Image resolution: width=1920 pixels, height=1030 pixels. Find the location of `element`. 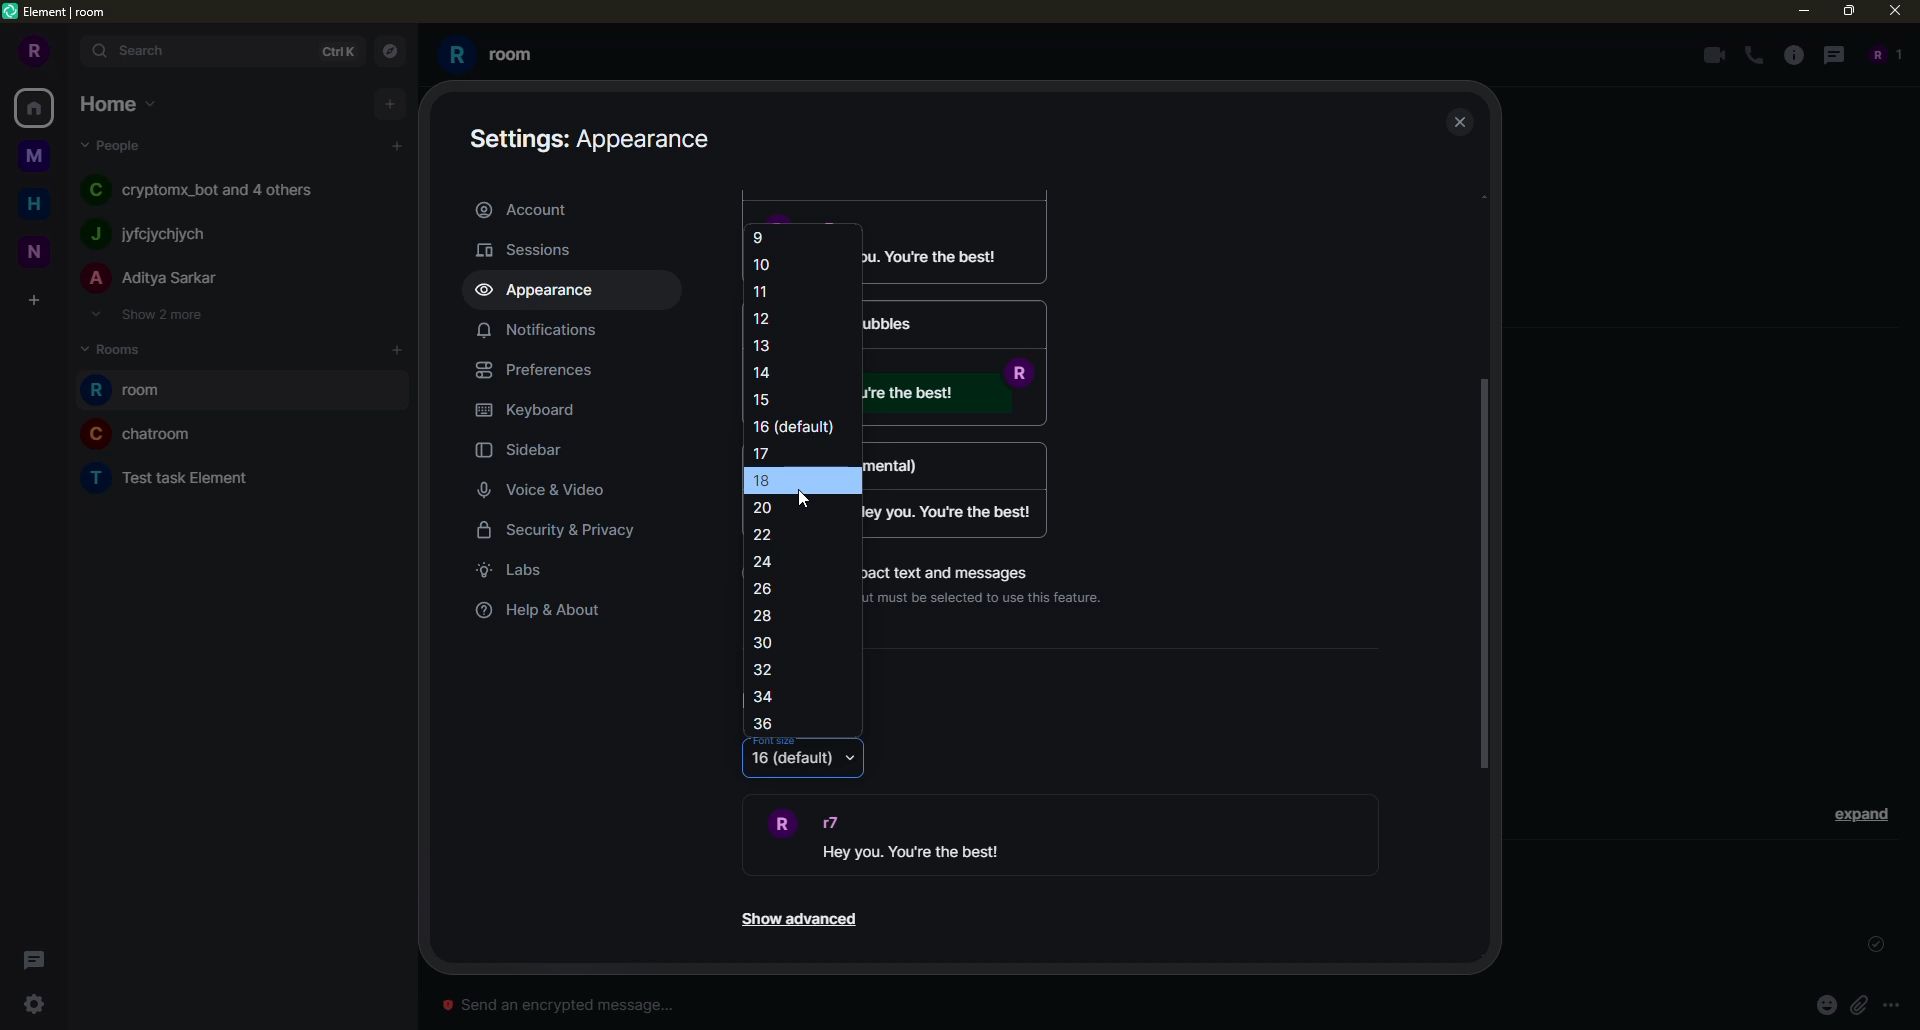

element is located at coordinates (58, 13).